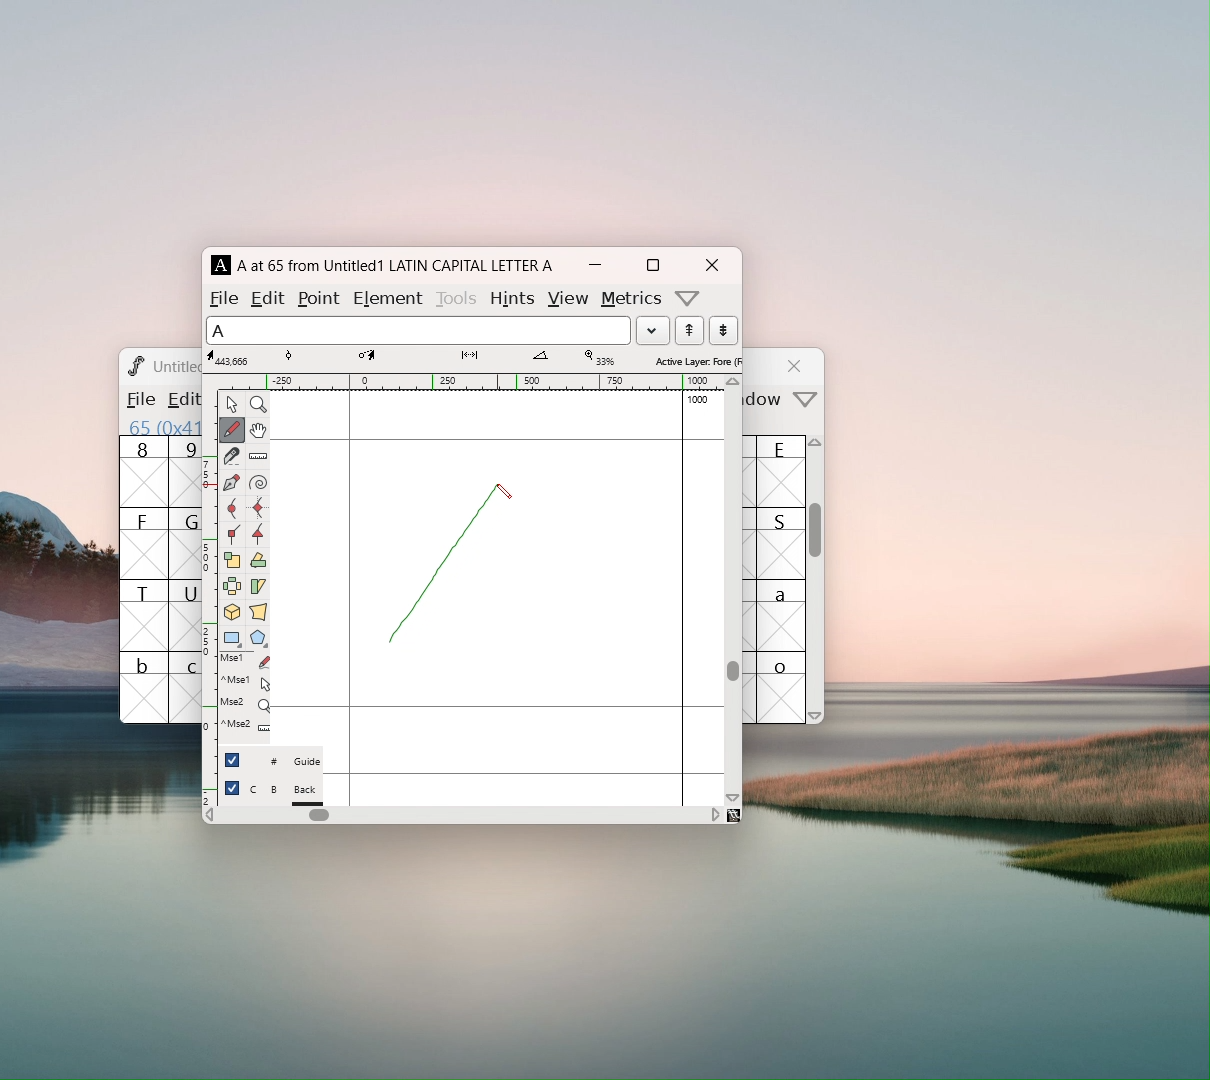 This screenshot has height=1080, width=1210. What do you see at coordinates (231, 484) in the screenshot?
I see `add a point then drag out its conttrol points` at bounding box center [231, 484].